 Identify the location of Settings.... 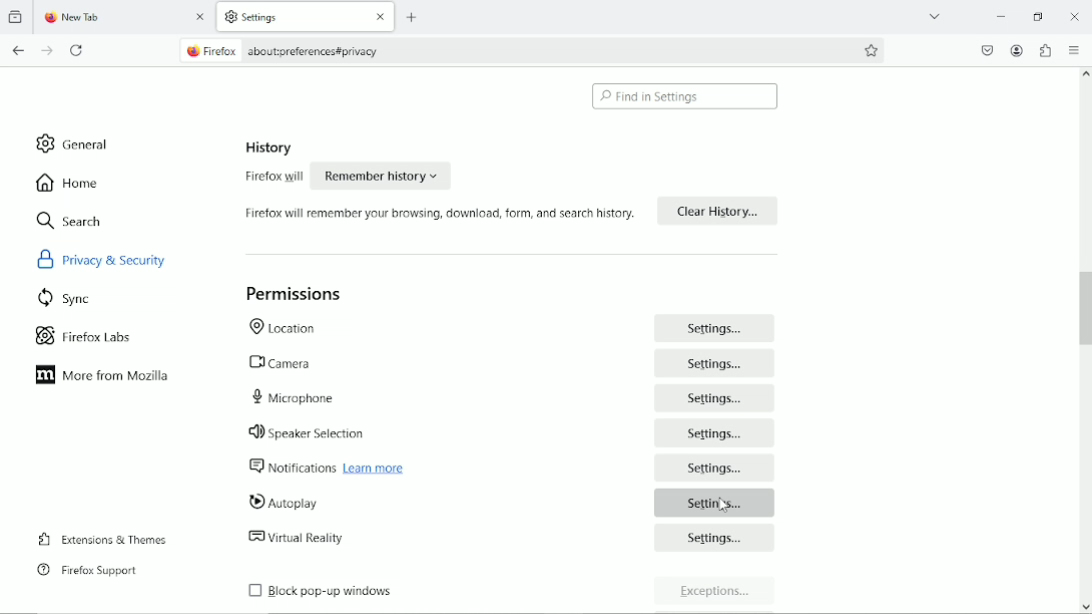
(713, 468).